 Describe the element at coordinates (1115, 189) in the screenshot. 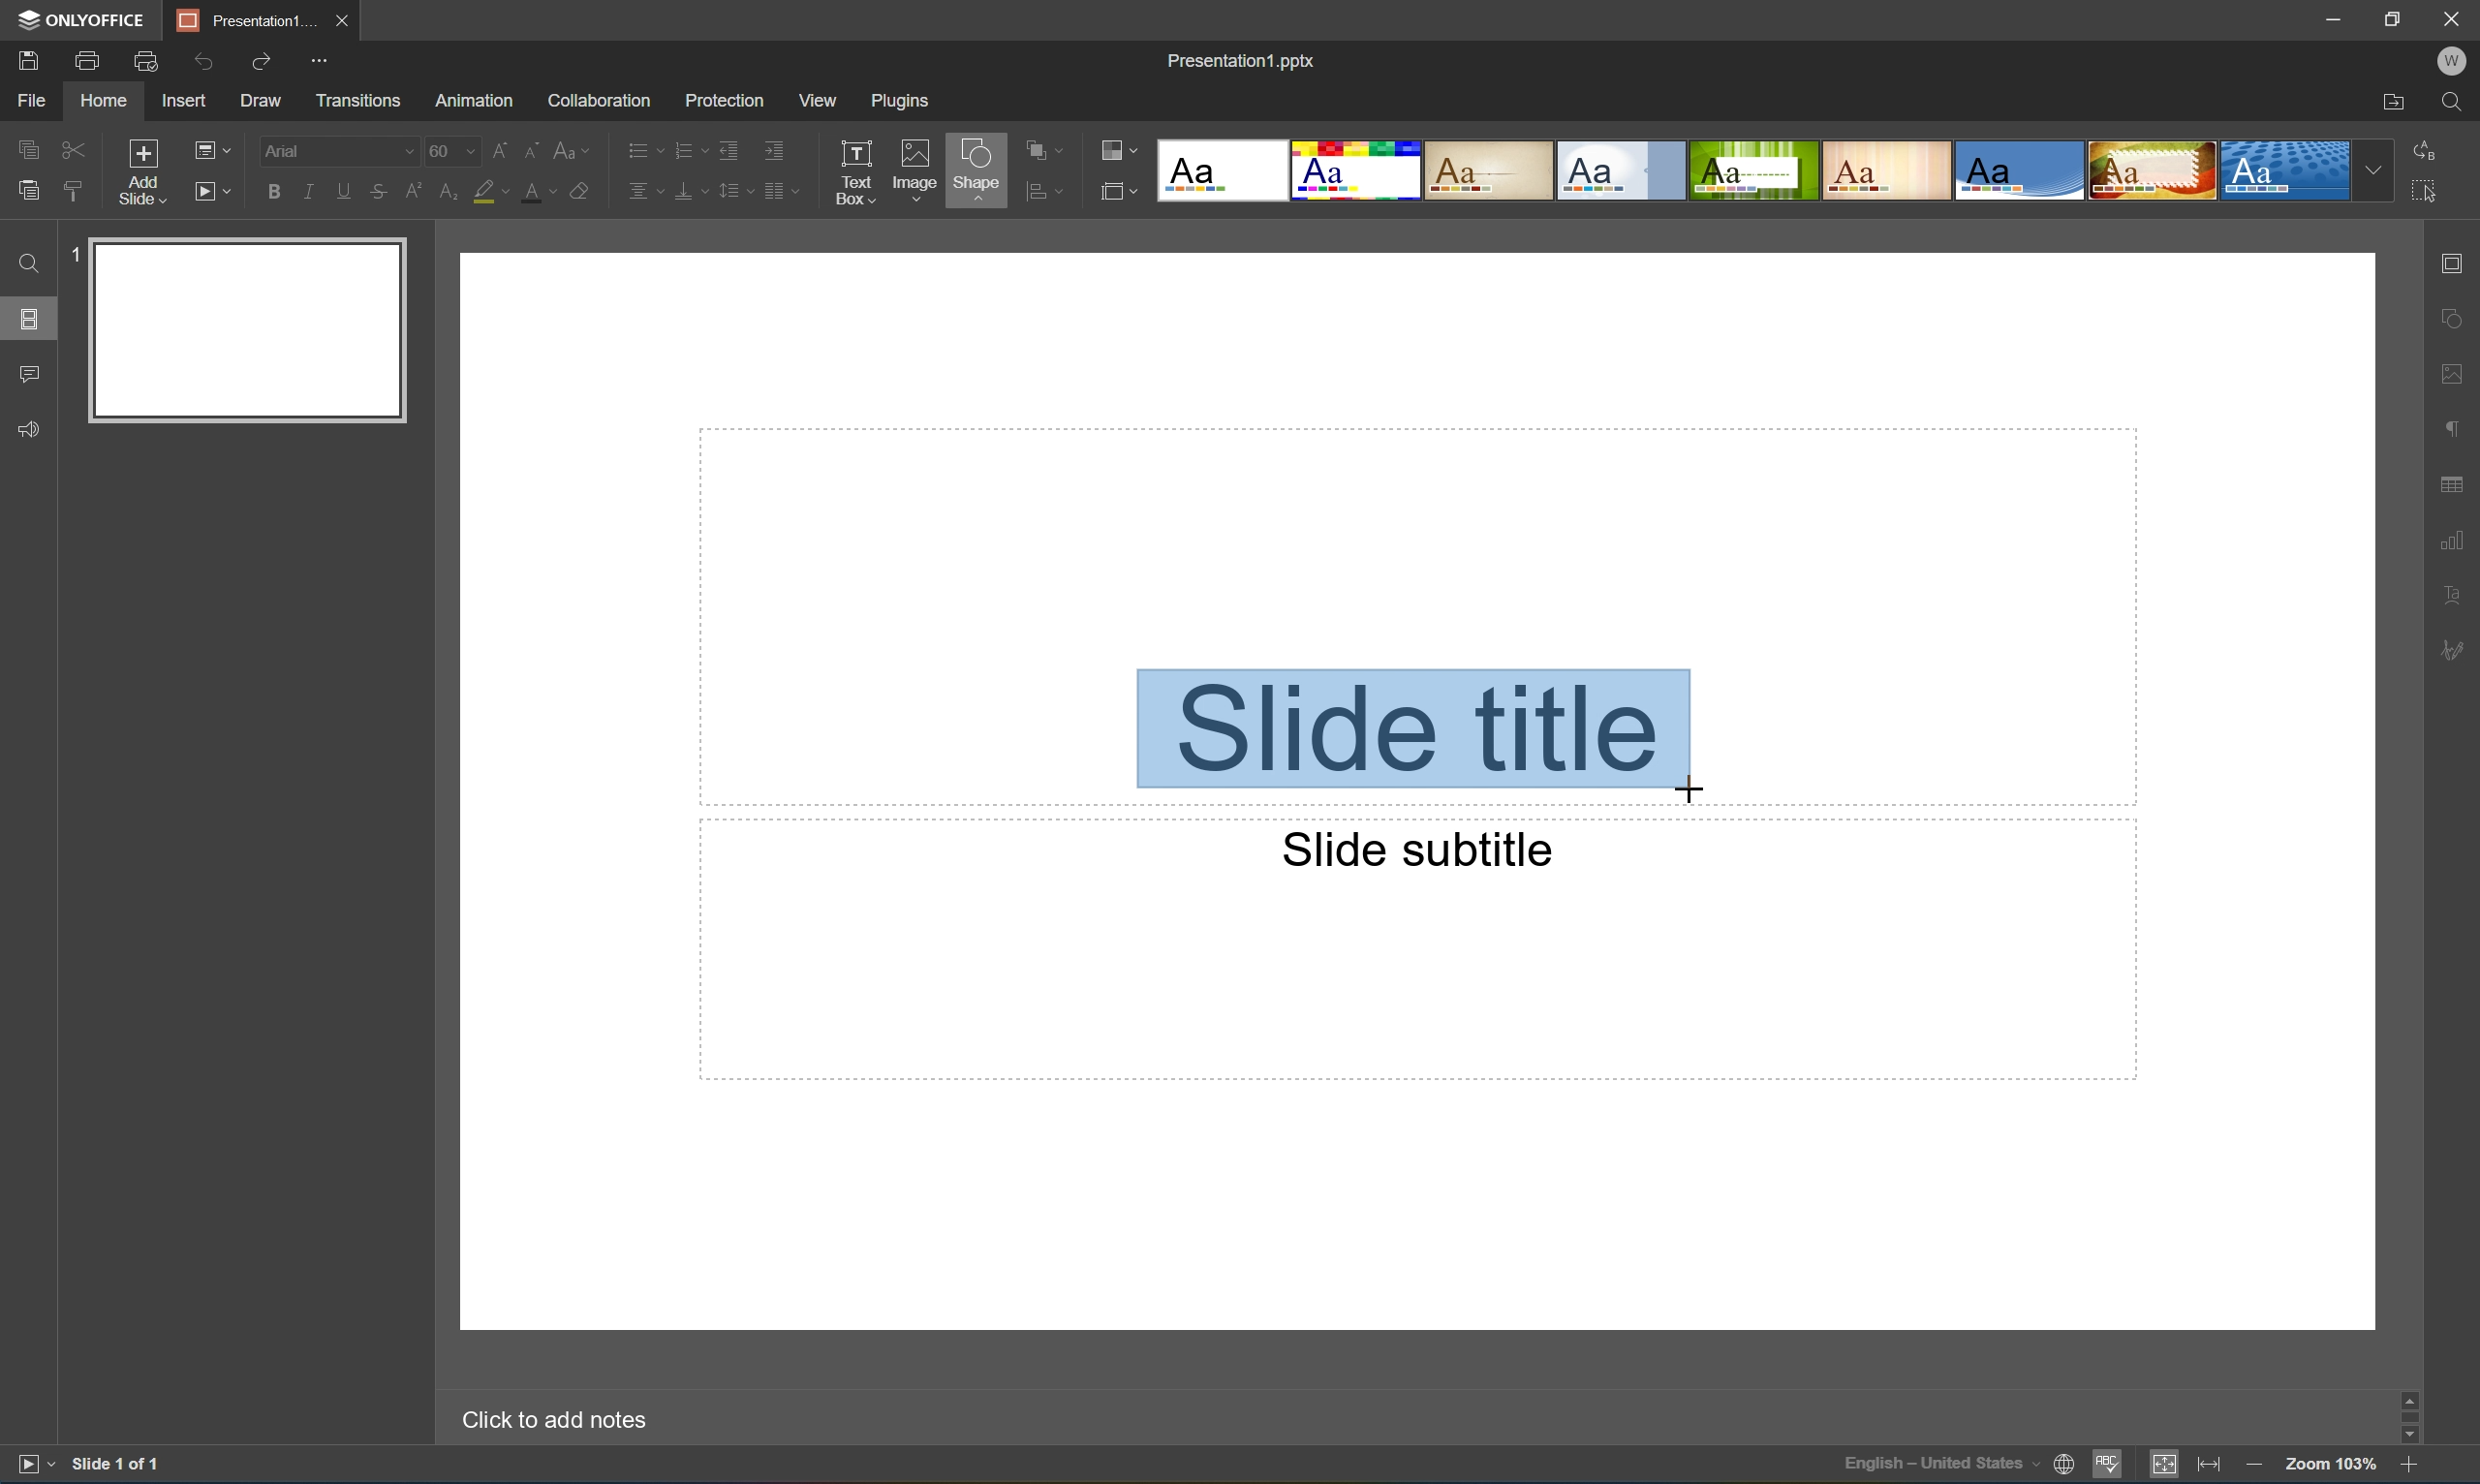

I see `icon` at that location.